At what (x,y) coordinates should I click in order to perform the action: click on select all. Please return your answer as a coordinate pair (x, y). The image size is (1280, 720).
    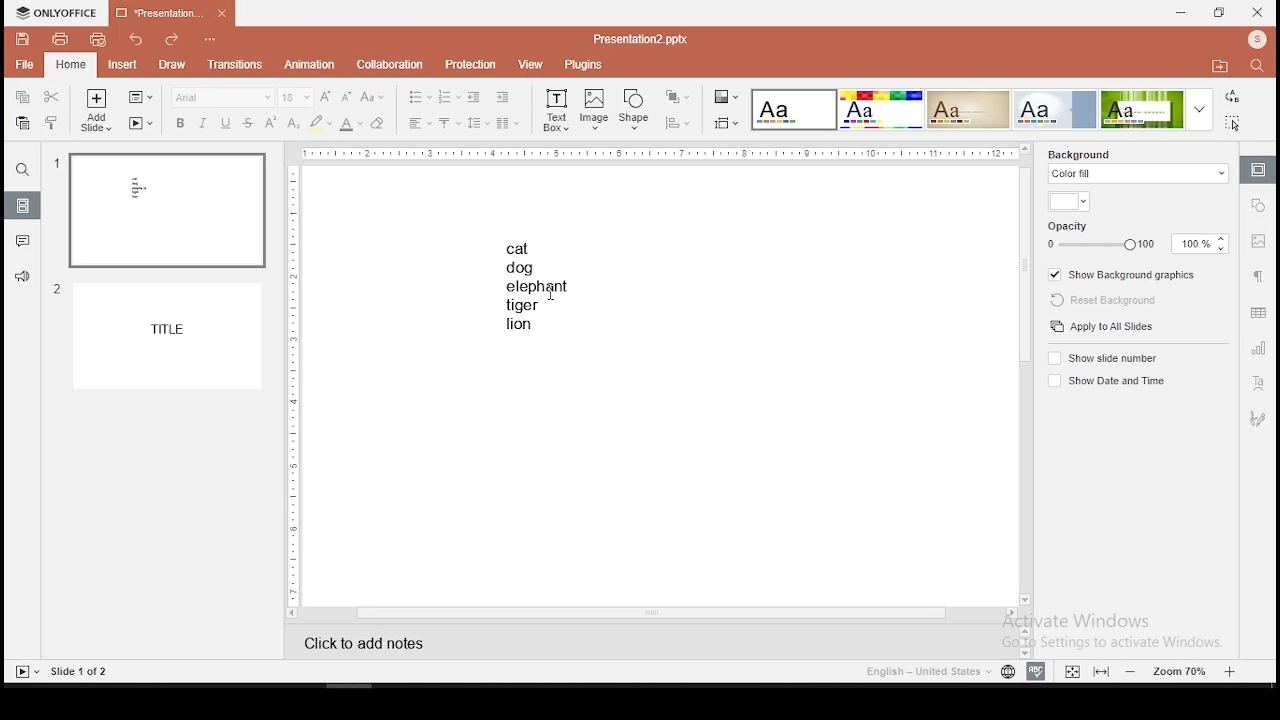
    Looking at the image, I should click on (1234, 125).